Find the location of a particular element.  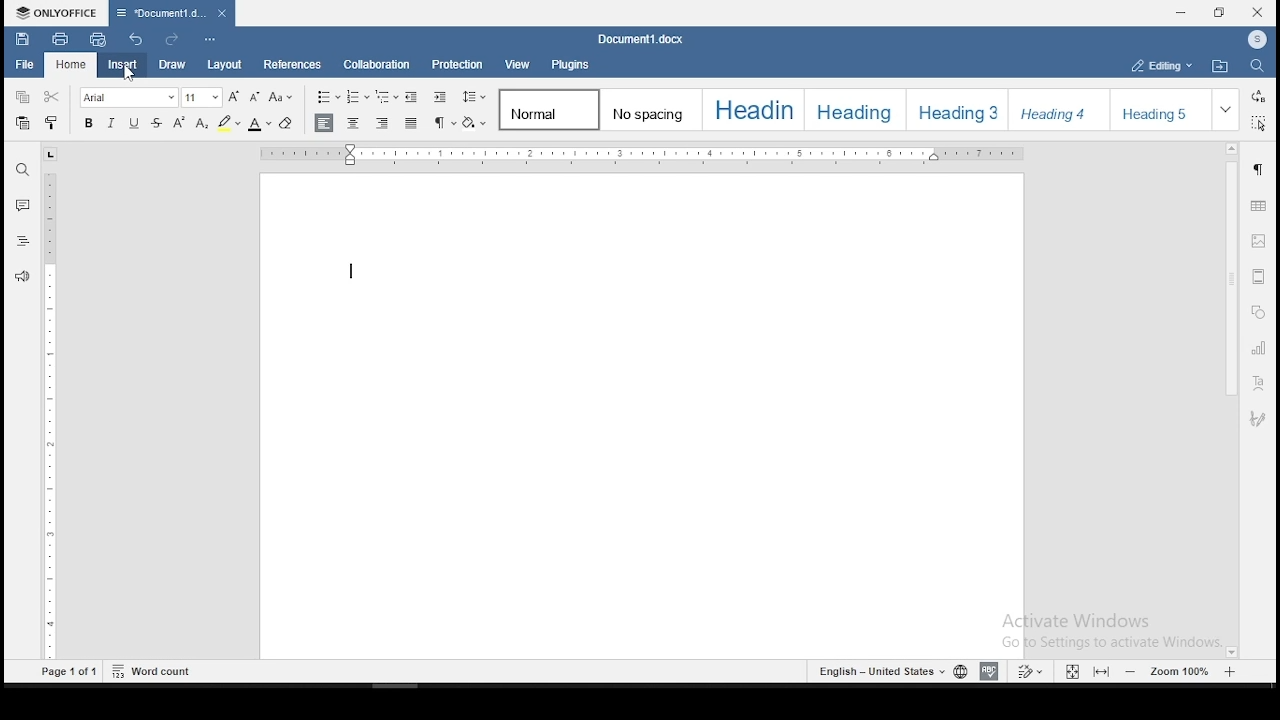

draw is located at coordinates (172, 66).